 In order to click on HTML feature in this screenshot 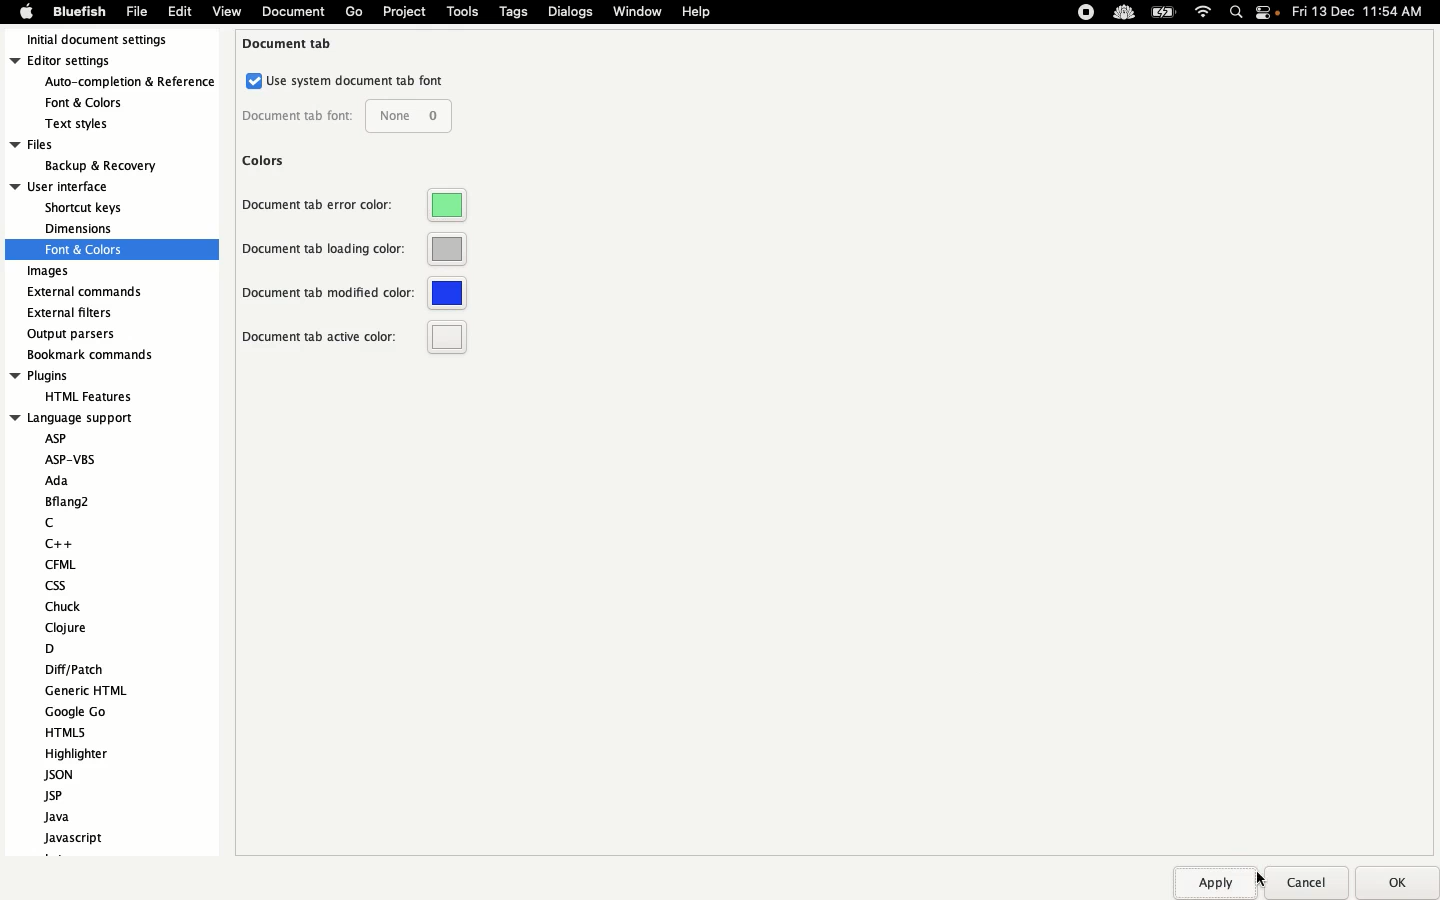, I will do `click(84, 395)`.